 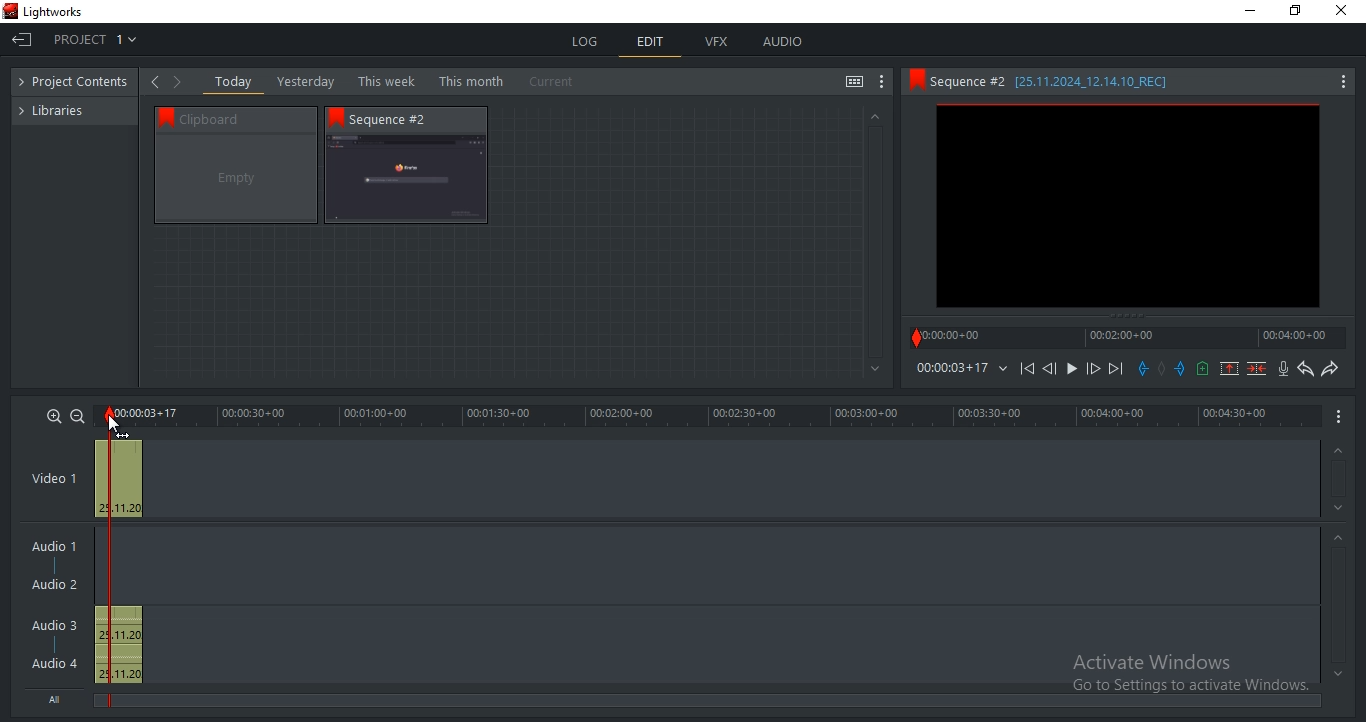 I want to click on Today, yesterday, This week, This month, Current, so click(x=399, y=81).